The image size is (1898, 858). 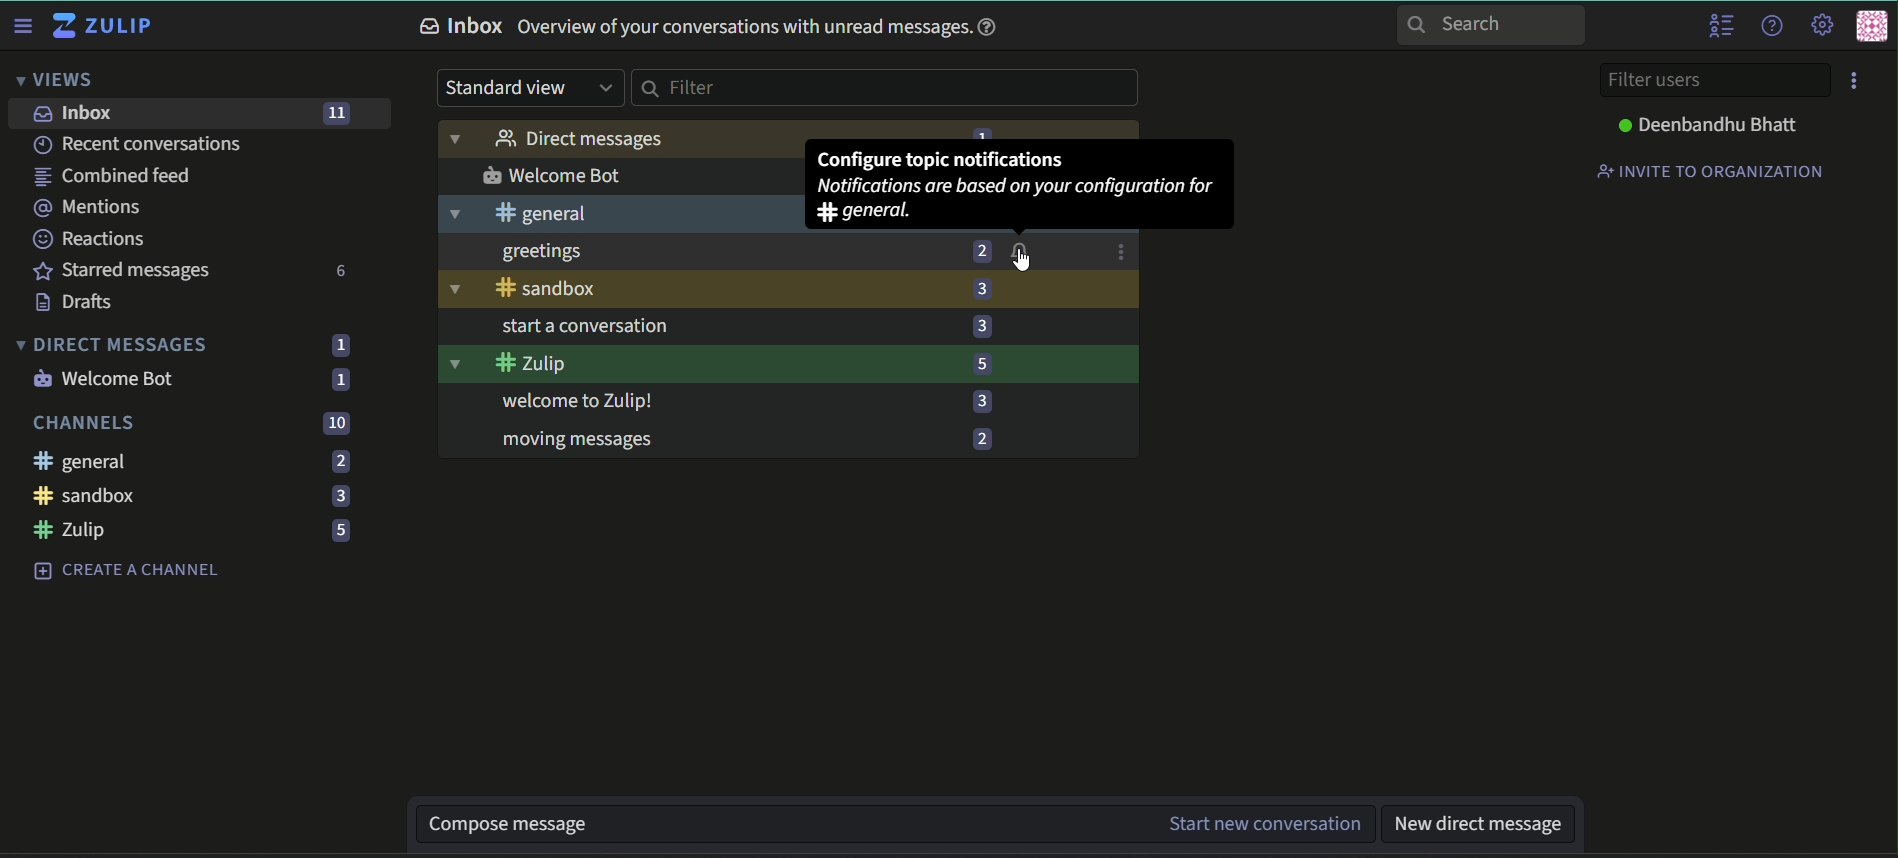 I want to click on #general, so click(x=614, y=214).